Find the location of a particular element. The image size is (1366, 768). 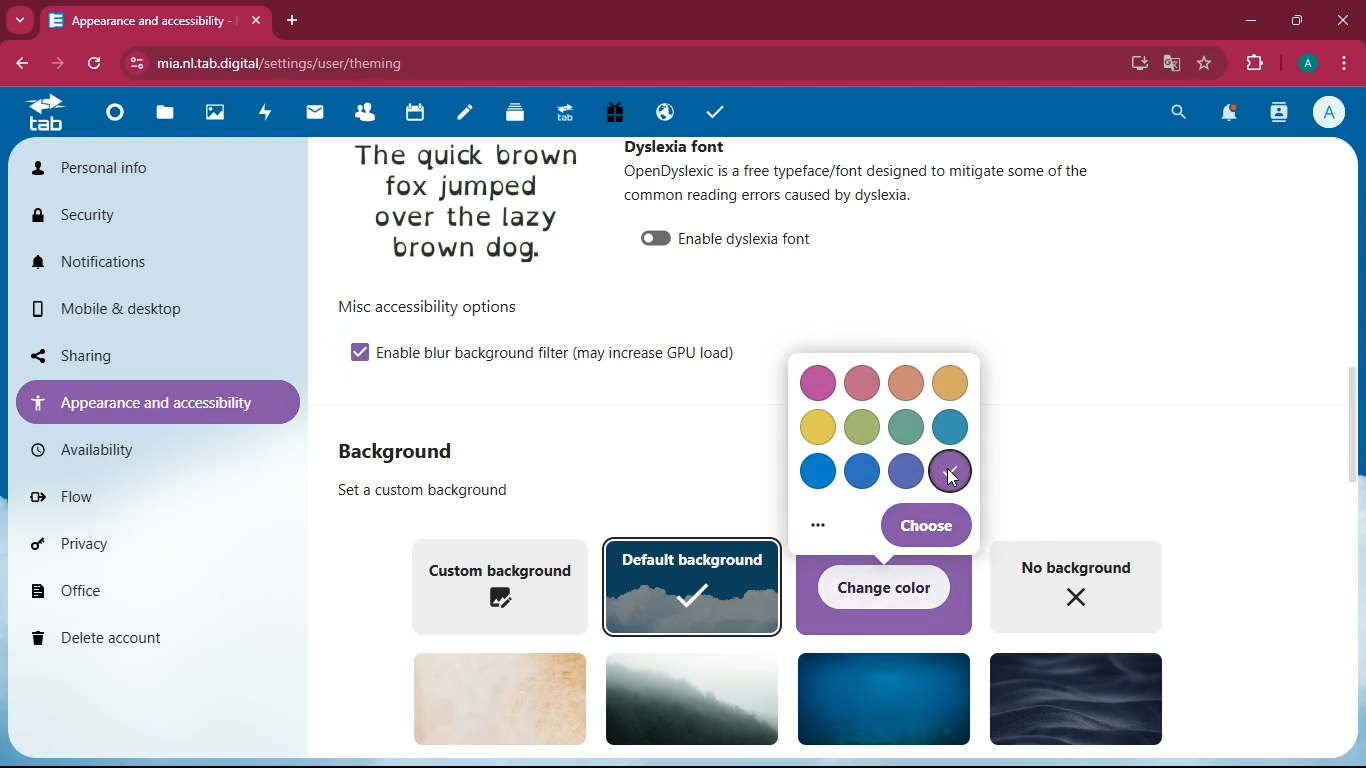

appearance and accessibility  is located at coordinates (159, 21).